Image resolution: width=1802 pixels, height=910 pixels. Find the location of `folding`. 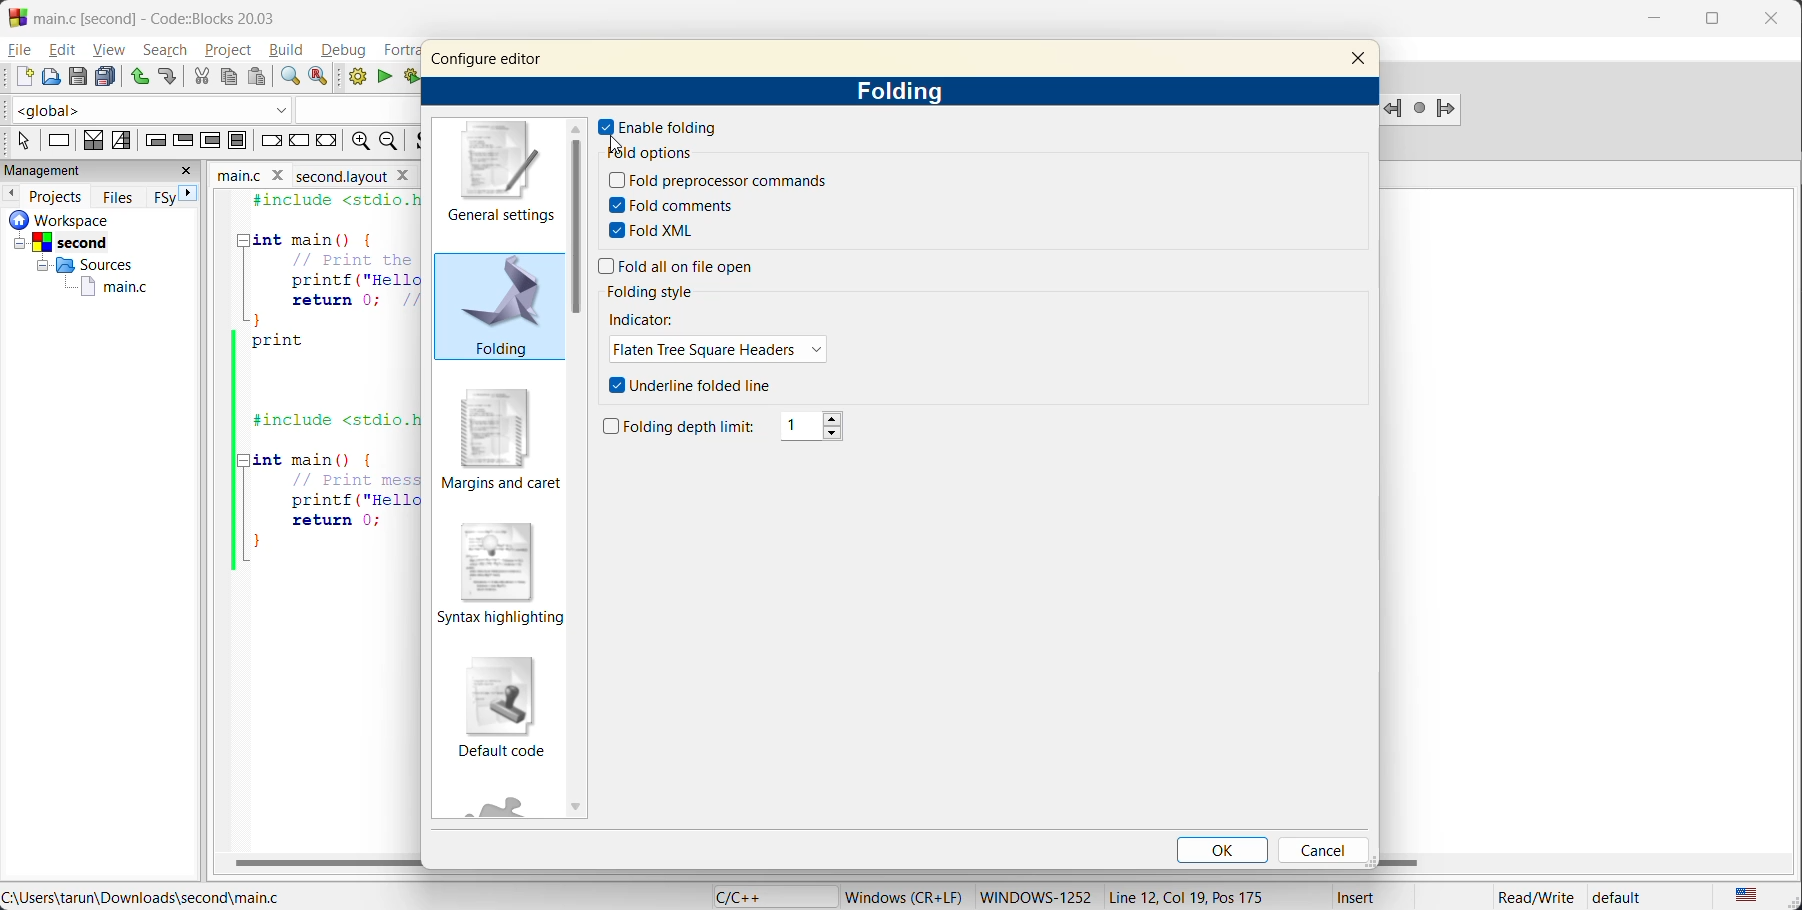

folding is located at coordinates (906, 94).